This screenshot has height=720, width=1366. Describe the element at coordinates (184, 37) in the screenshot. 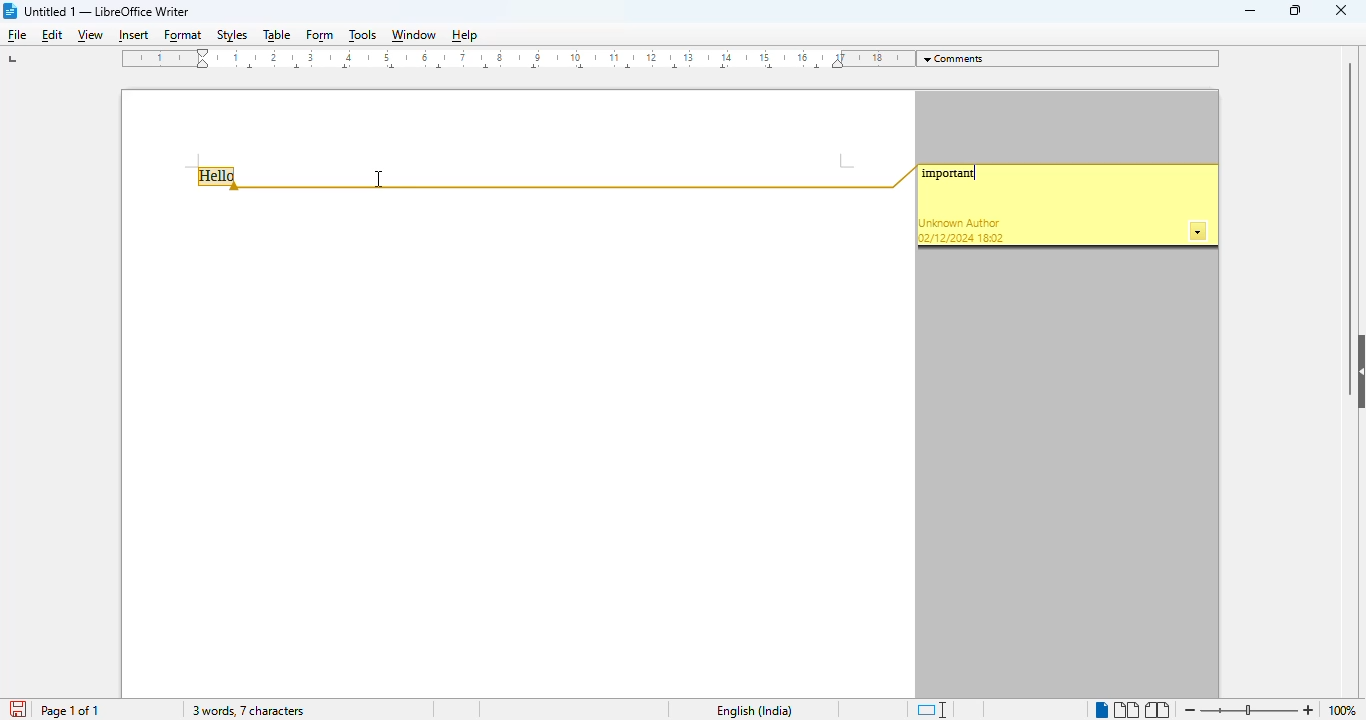

I see `format` at that location.